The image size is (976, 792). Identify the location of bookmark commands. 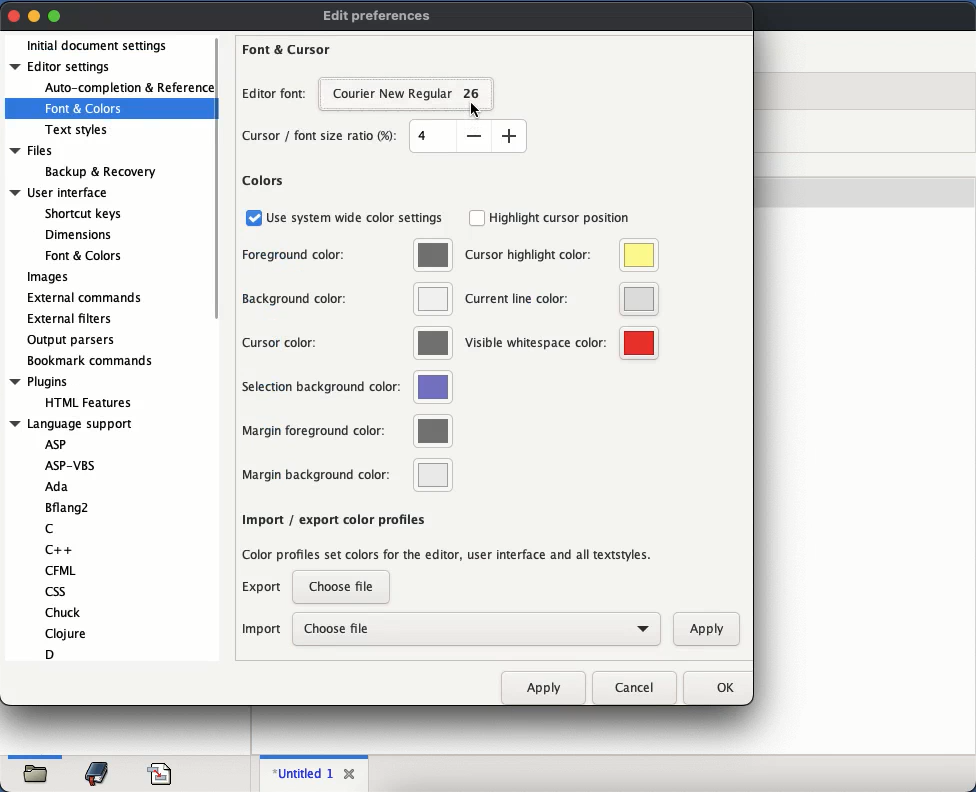
(92, 362).